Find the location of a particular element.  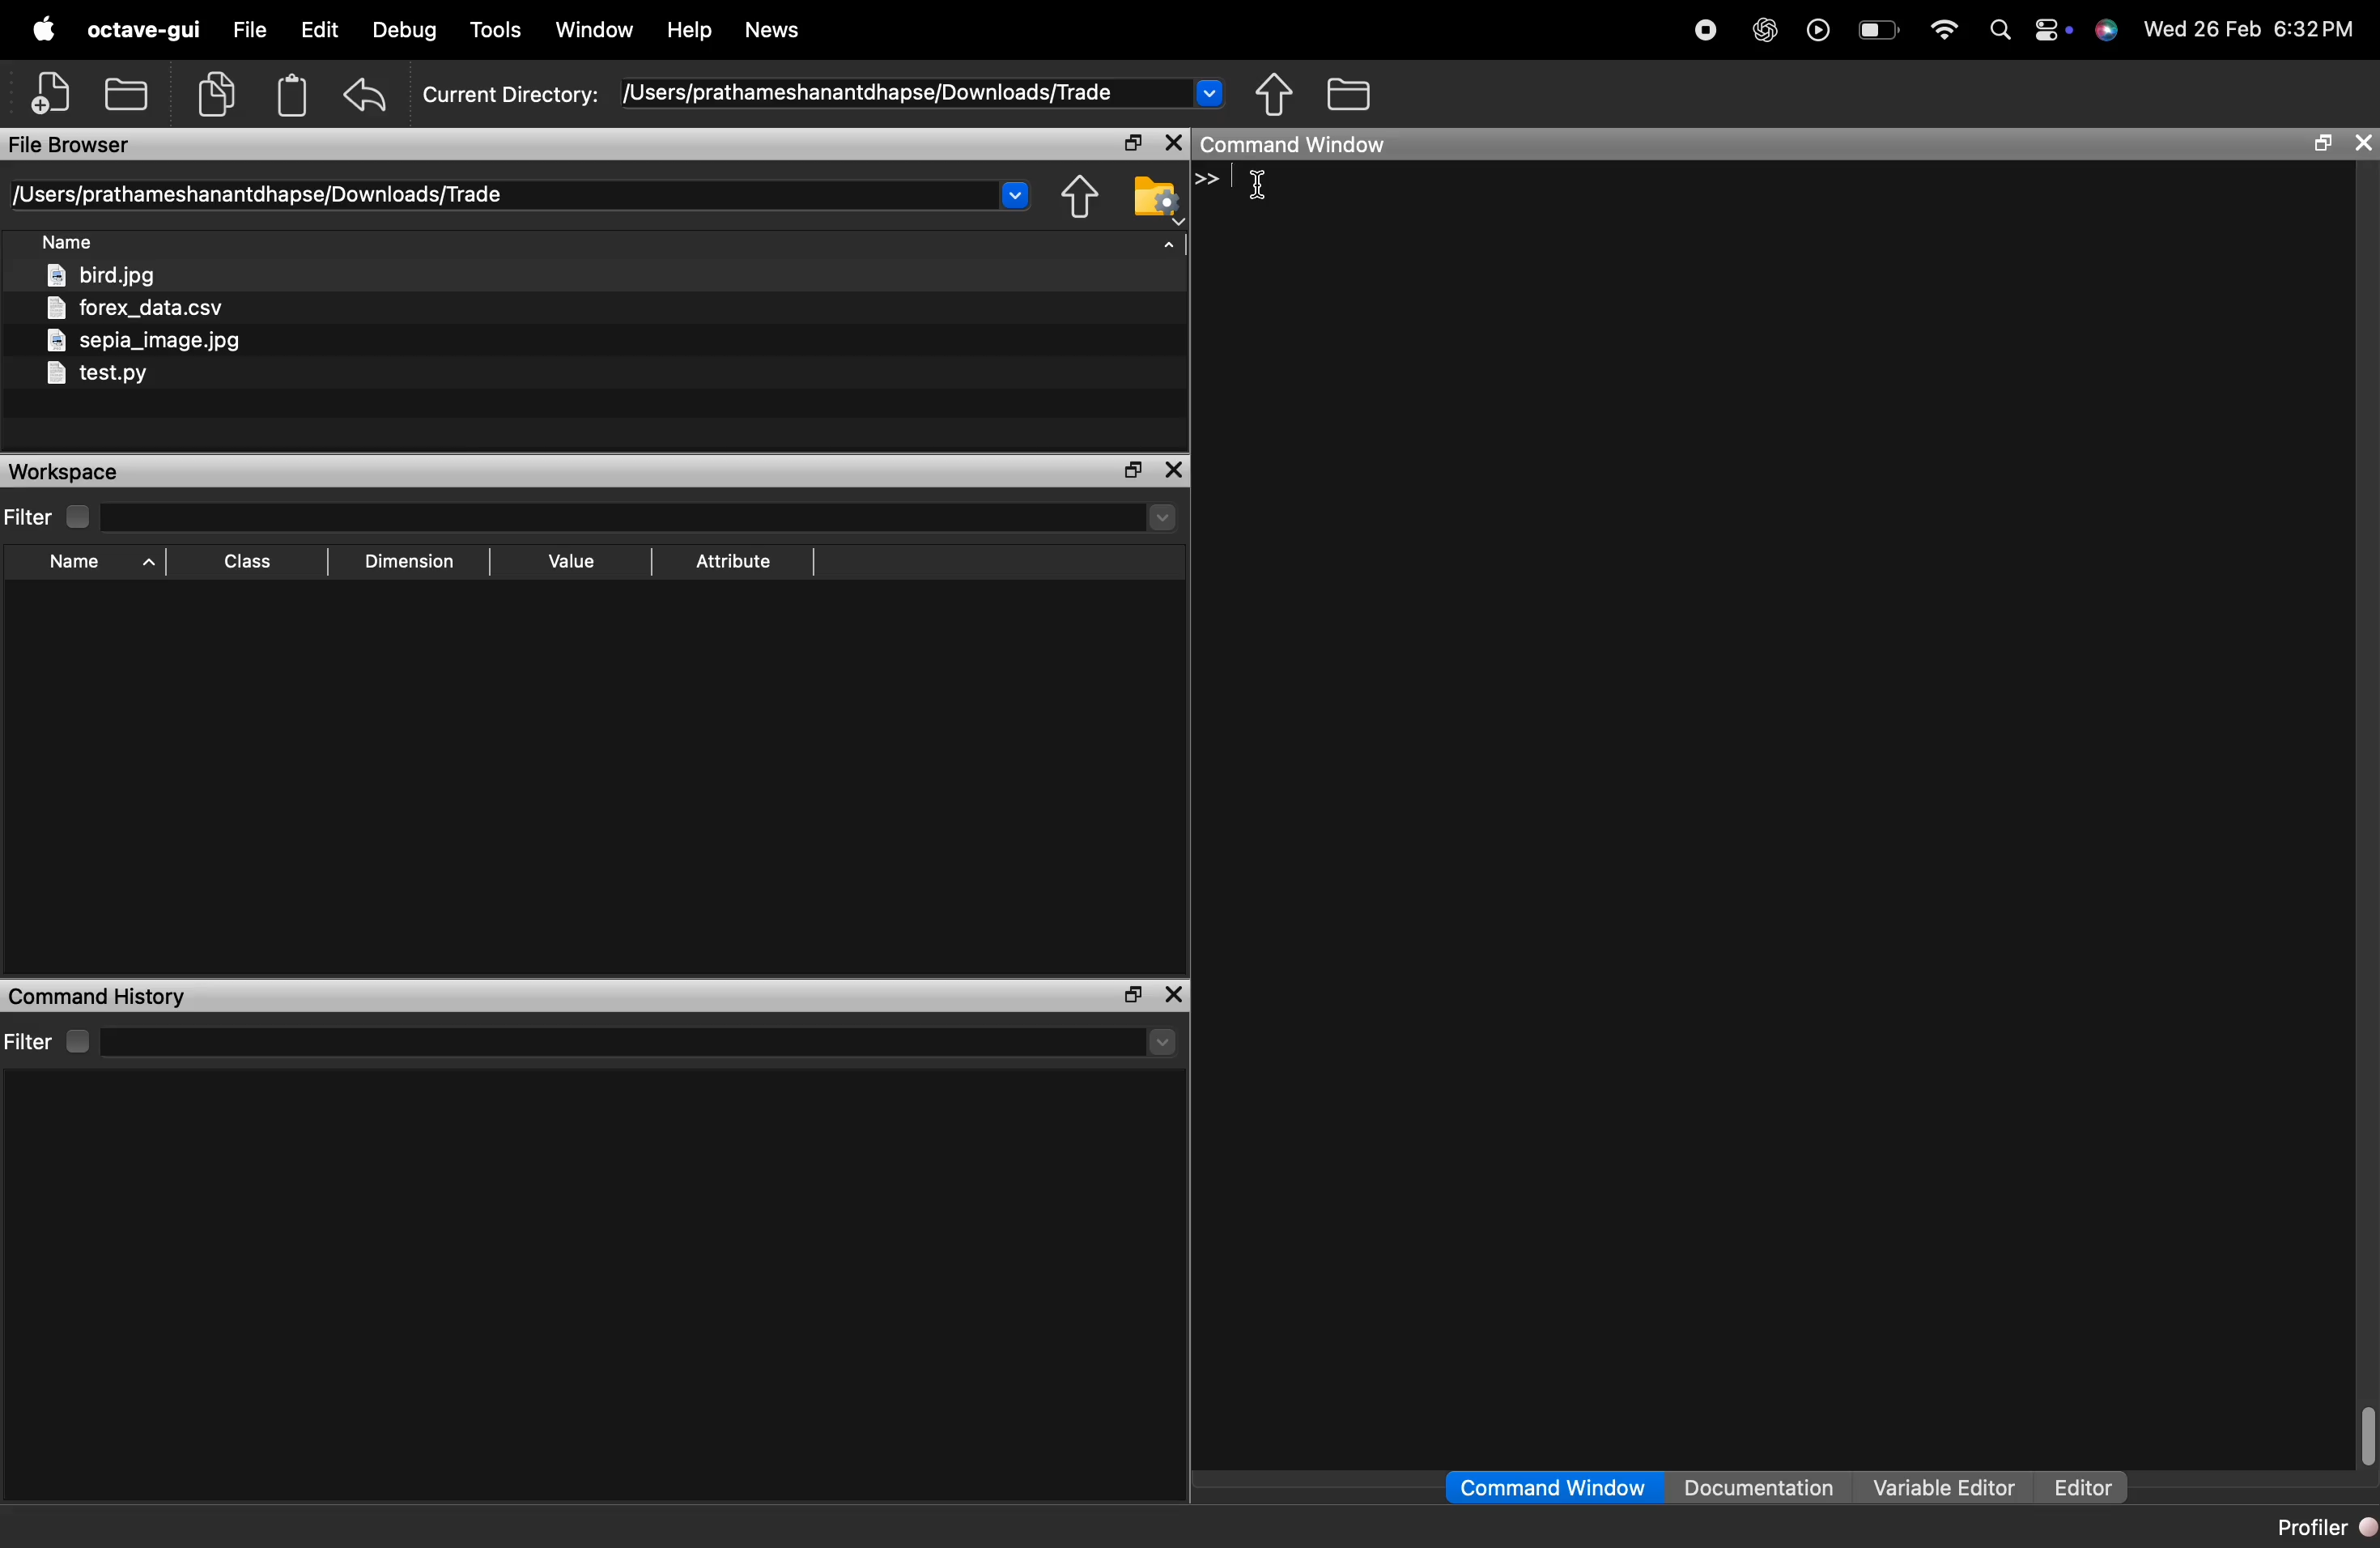

editor is located at coordinates (2082, 1489).